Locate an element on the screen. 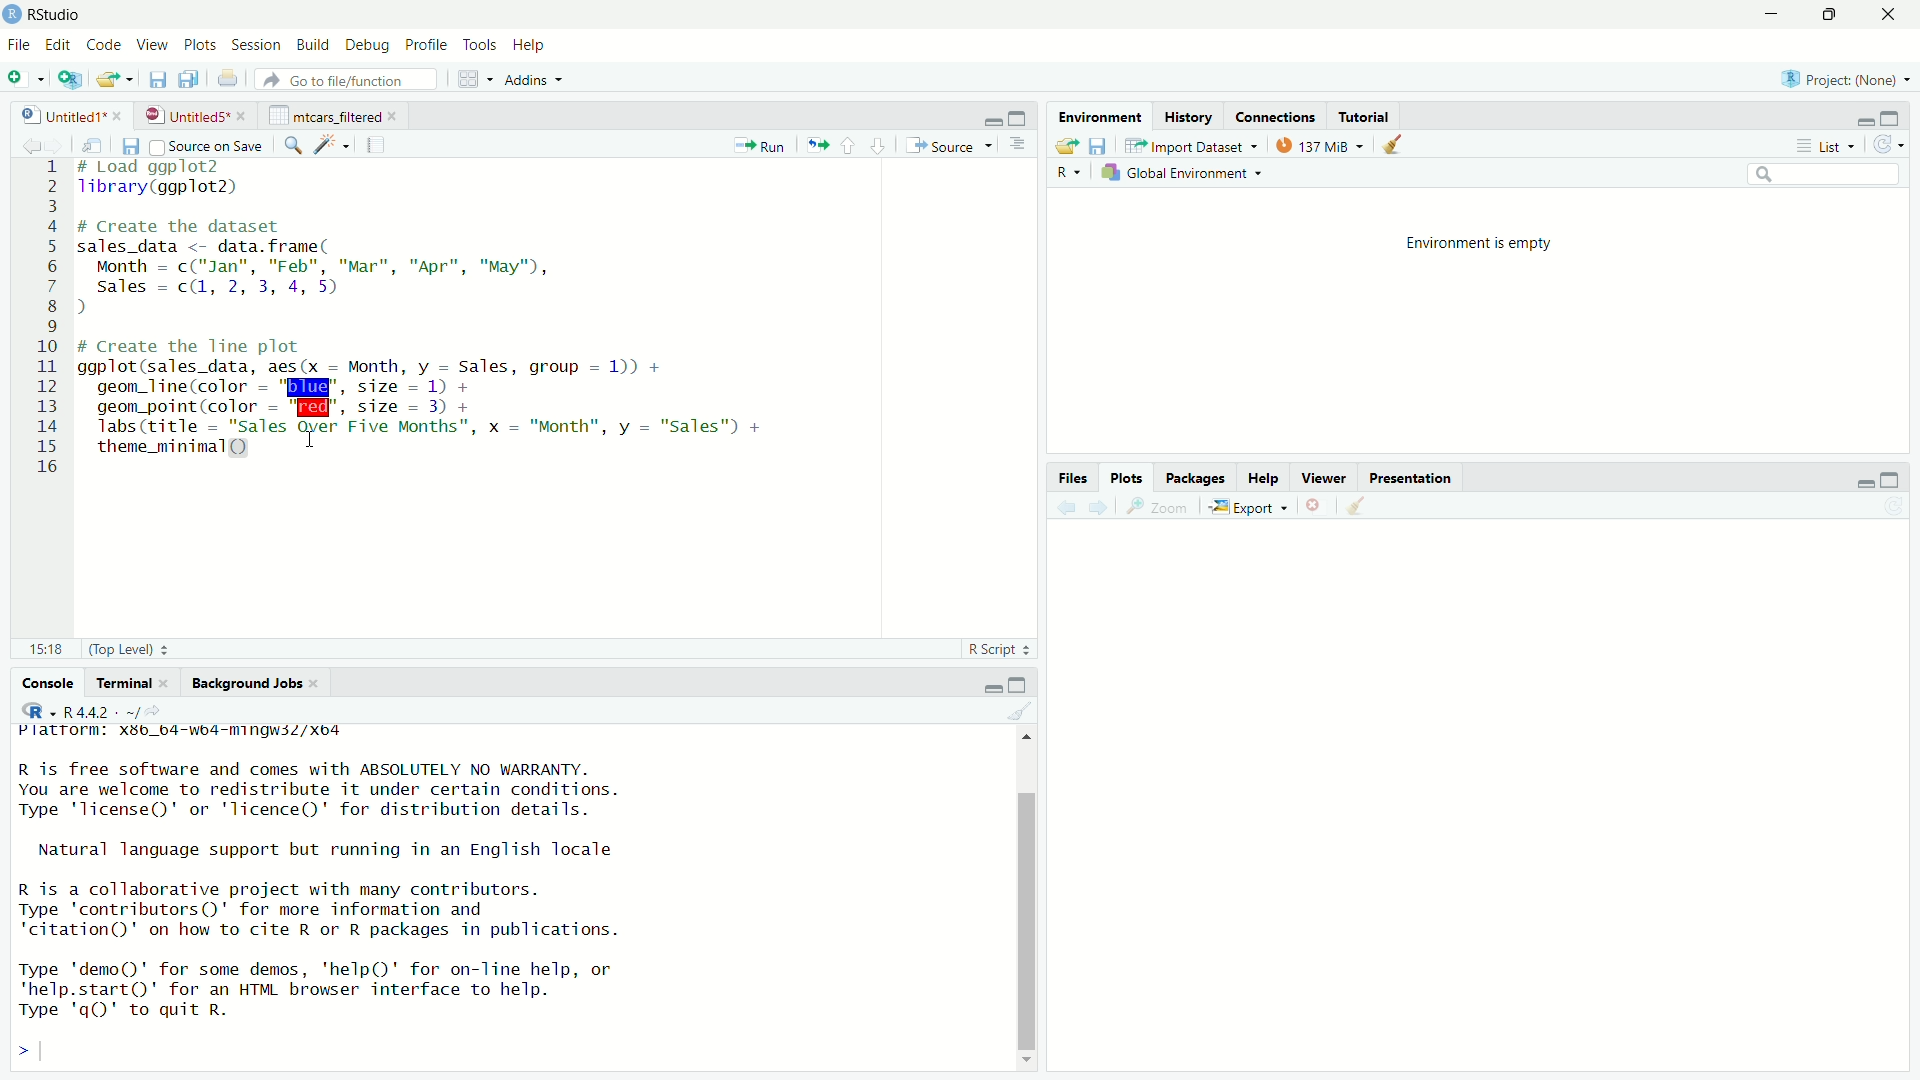 The image size is (1920, 1080). print current file is located at coordinates (229, 80).